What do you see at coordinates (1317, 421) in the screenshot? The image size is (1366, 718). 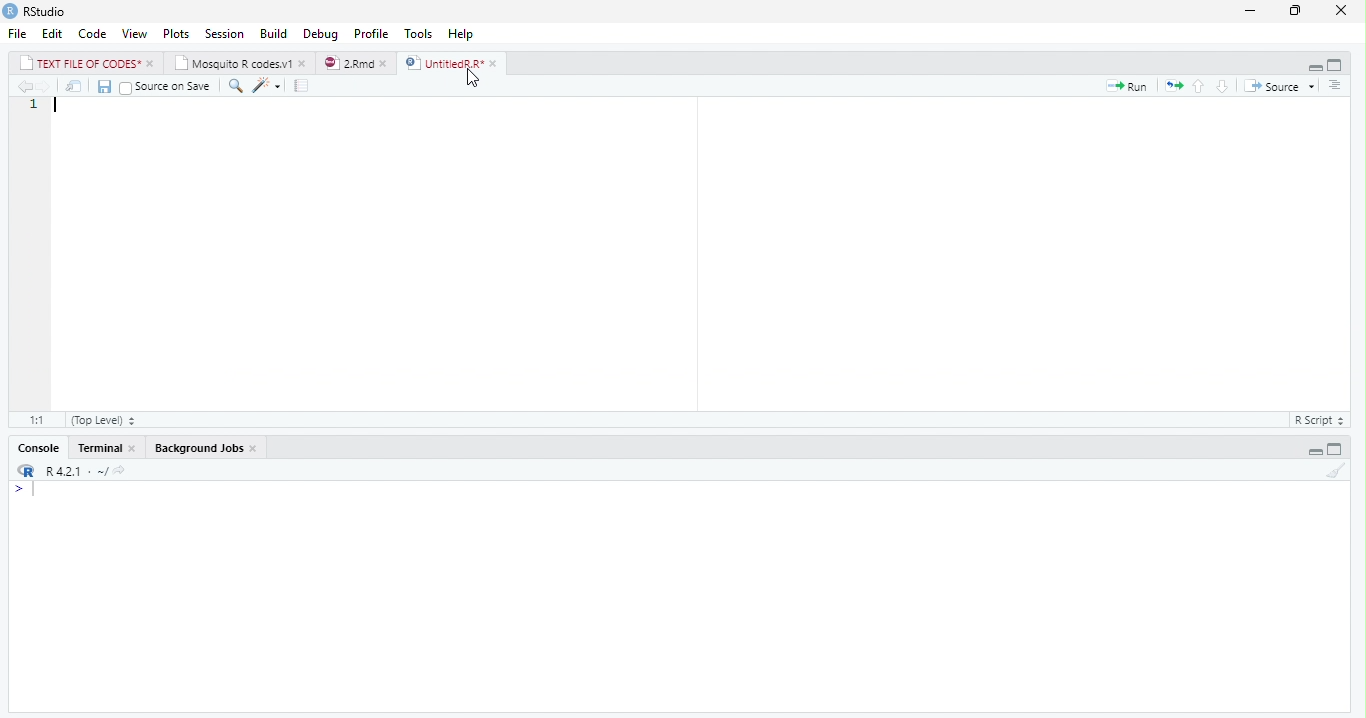 I see `R Script` at bounding box center [1317, 421].